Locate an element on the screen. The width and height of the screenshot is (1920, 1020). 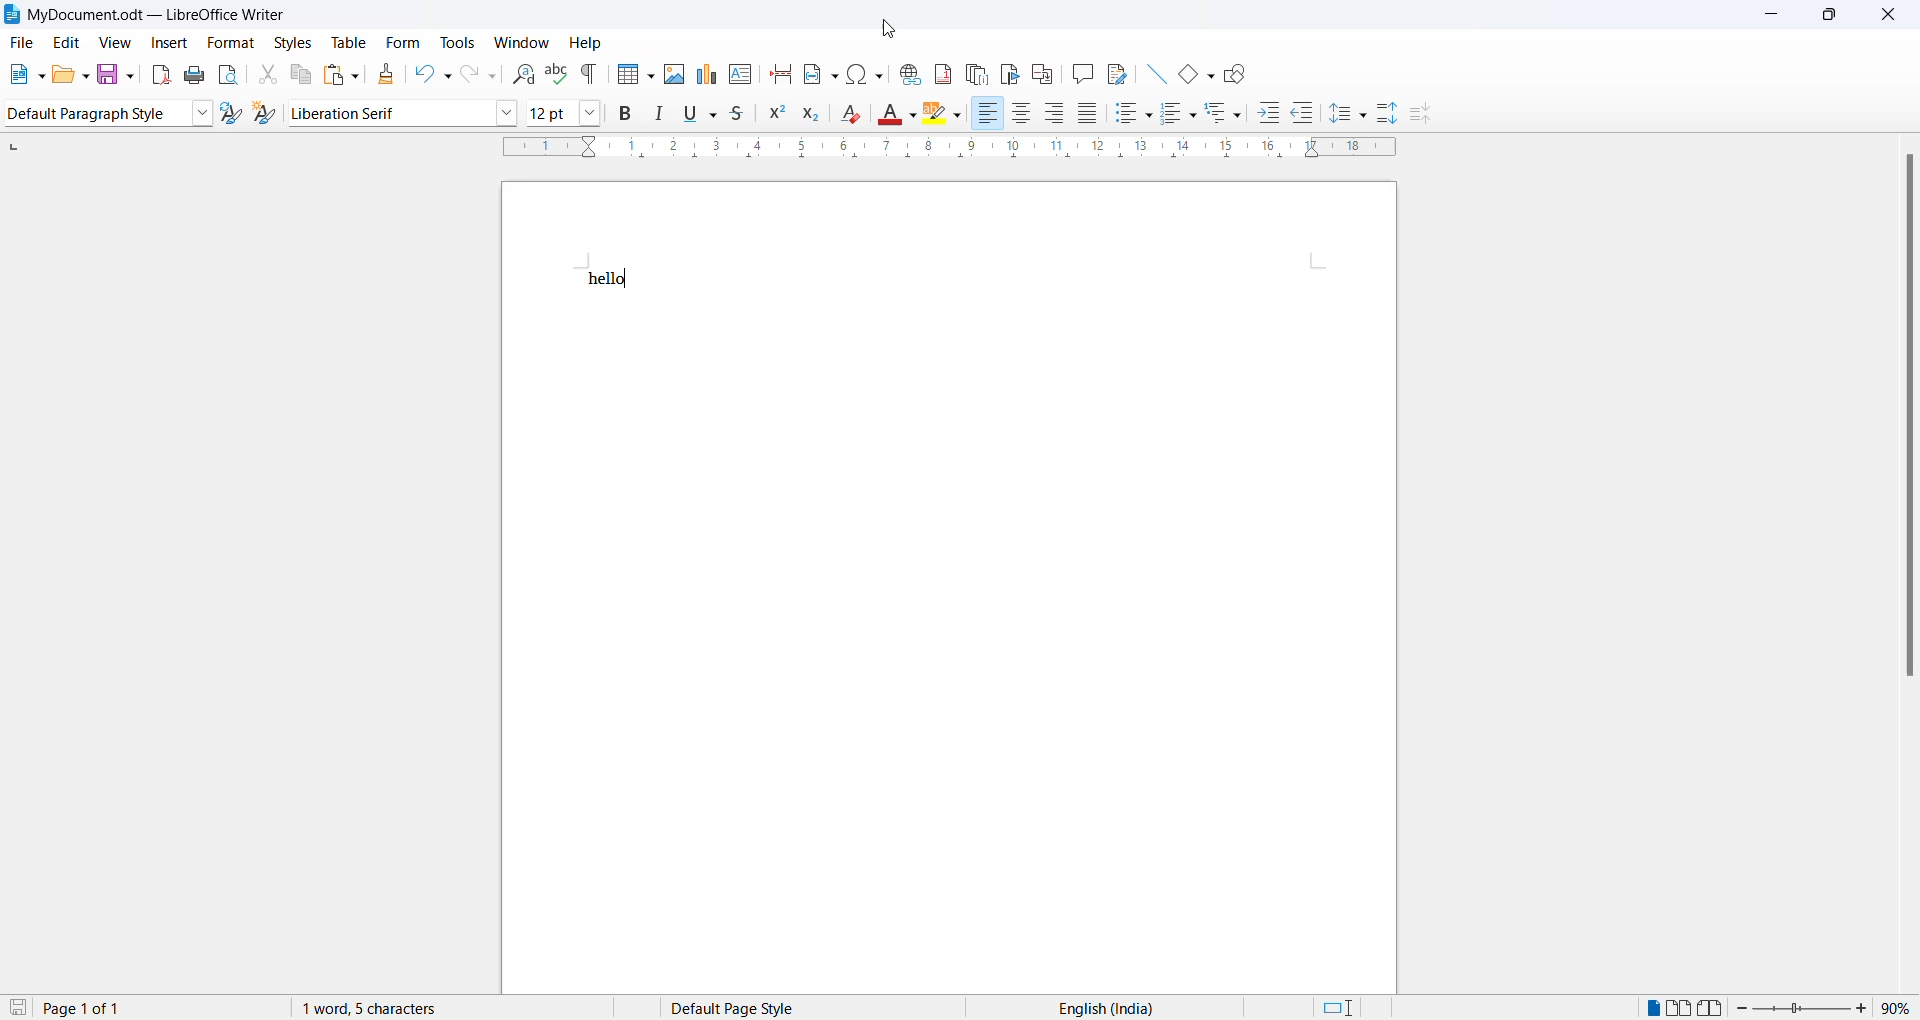
Insert line is located at coordinates (1155, 75).